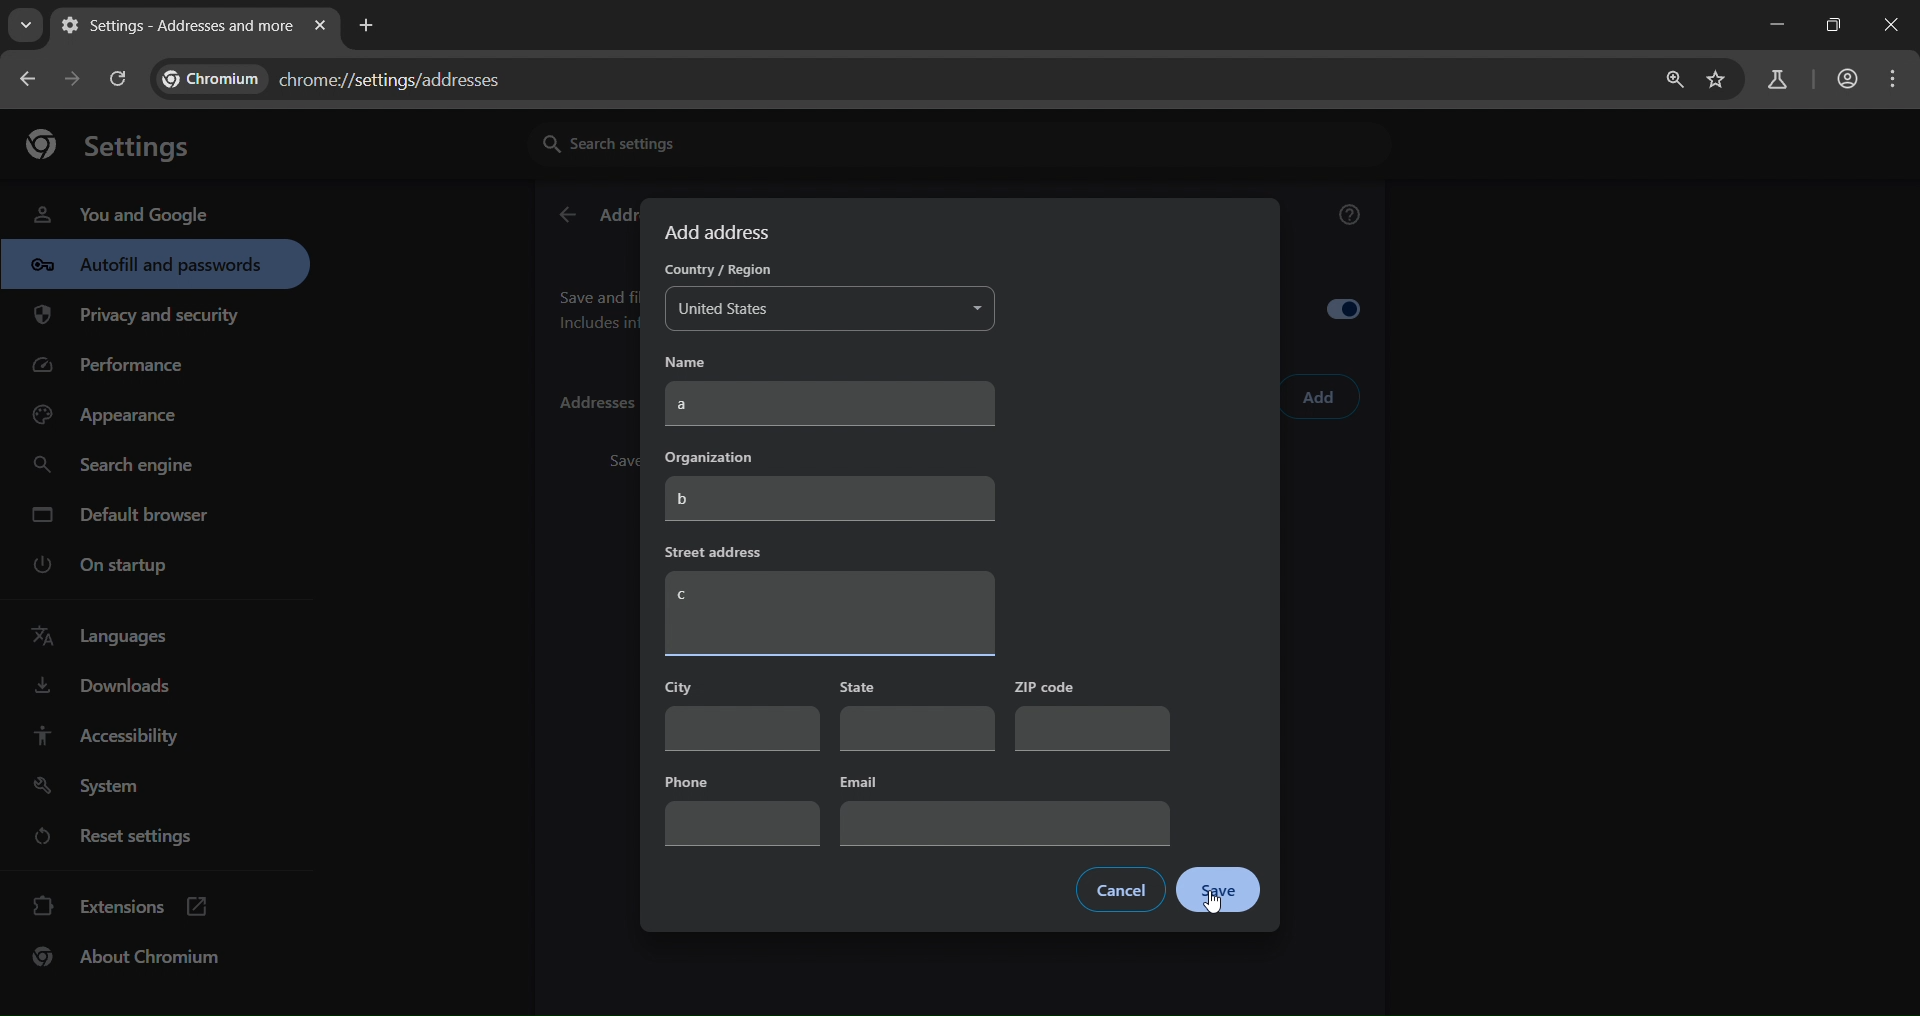  Describe the element at coordinates (112, 416) in the screenshot. I see `appearance` at that location.